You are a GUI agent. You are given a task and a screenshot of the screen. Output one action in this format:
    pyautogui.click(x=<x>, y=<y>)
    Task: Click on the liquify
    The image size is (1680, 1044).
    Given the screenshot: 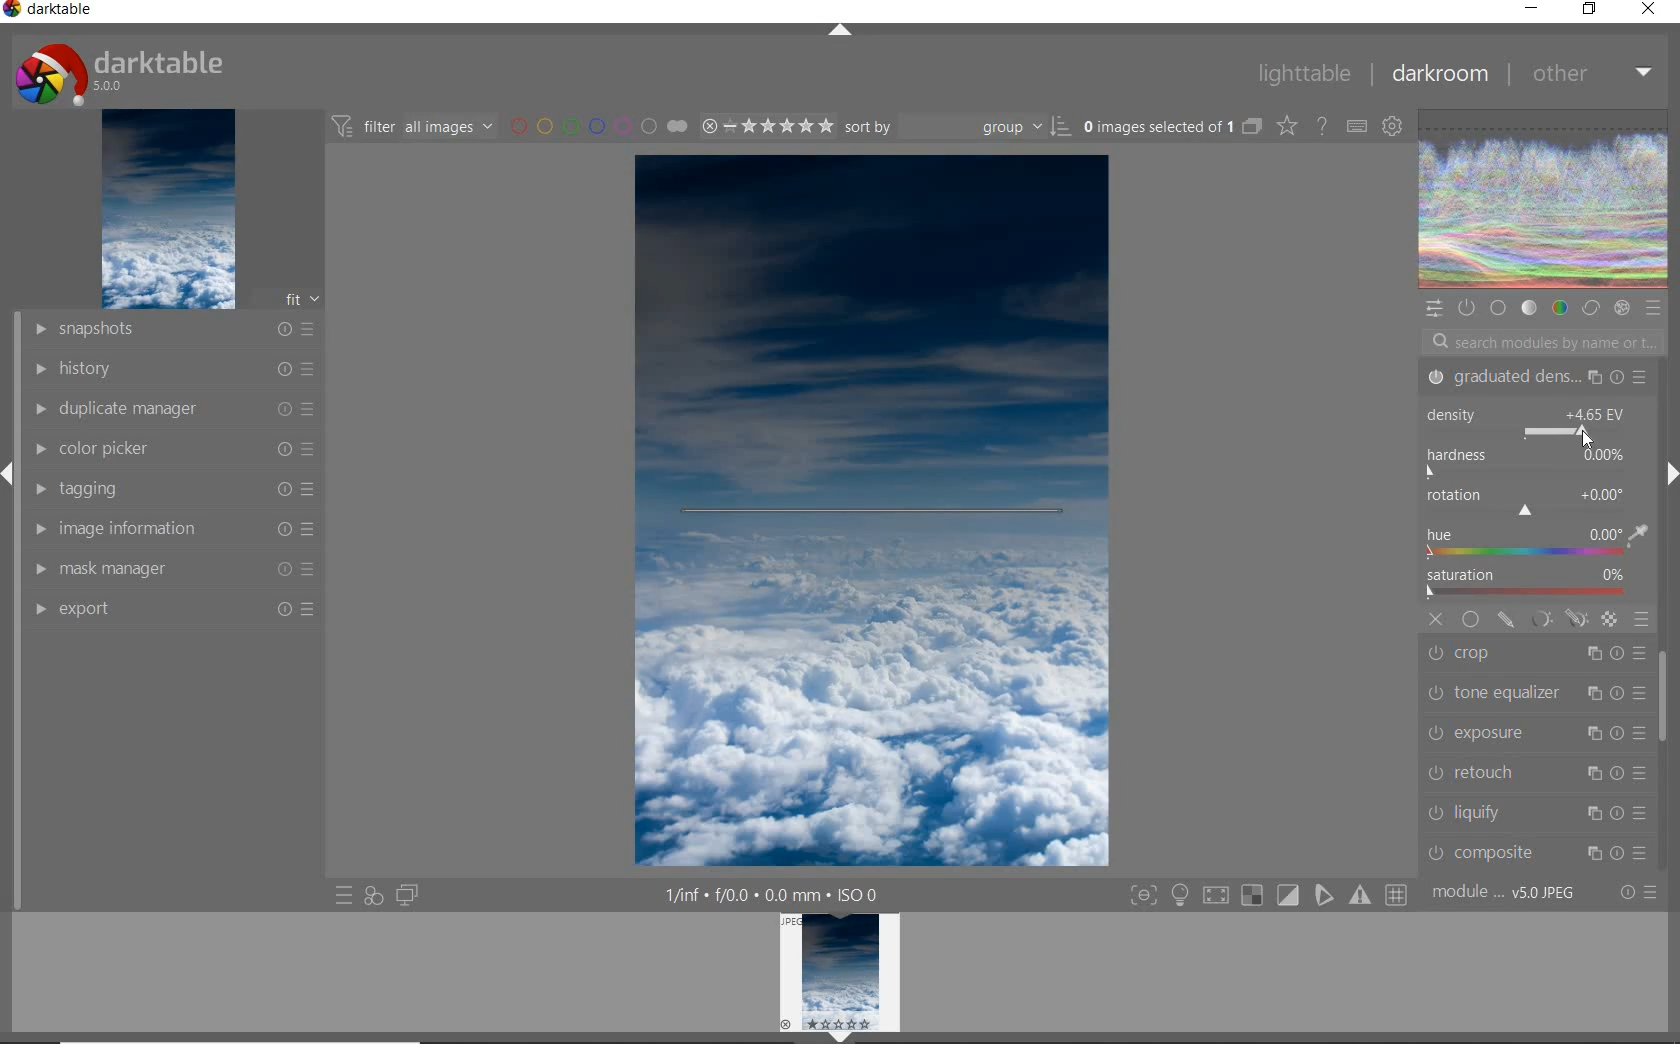 What is the action you would take?
    pyautogui.click(x=1541, y=811)
    